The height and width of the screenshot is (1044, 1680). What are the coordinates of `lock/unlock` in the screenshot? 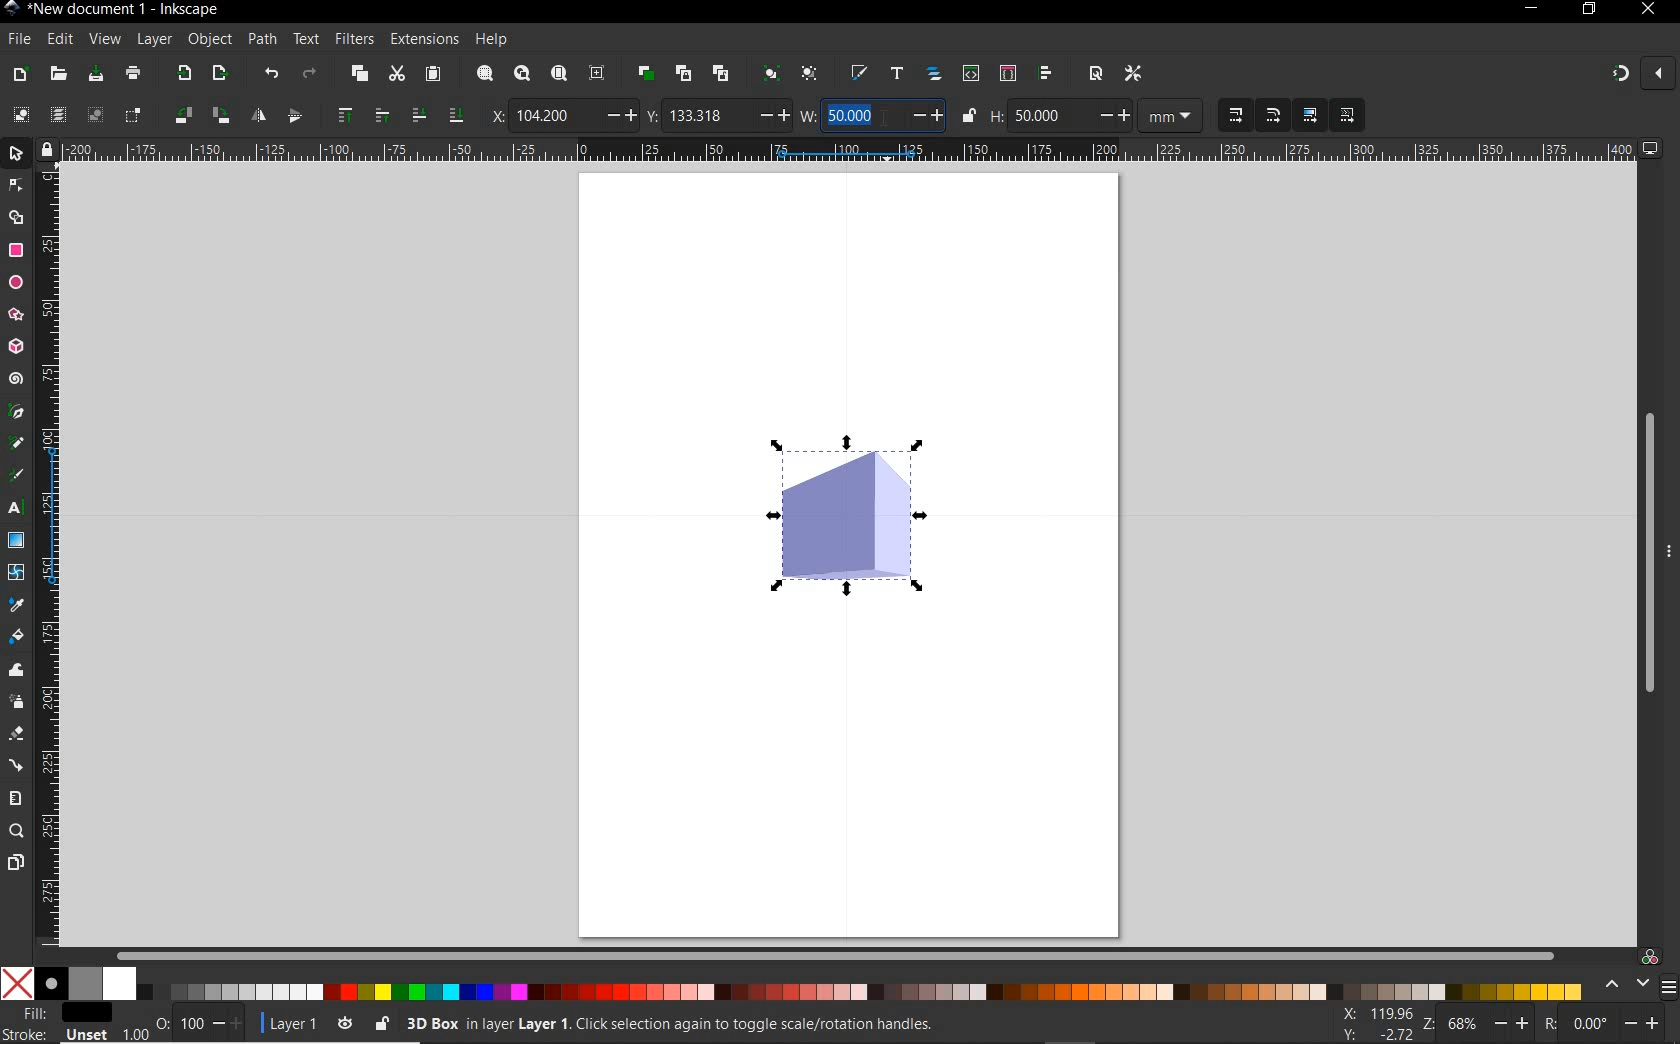 It's located at (969, 116).